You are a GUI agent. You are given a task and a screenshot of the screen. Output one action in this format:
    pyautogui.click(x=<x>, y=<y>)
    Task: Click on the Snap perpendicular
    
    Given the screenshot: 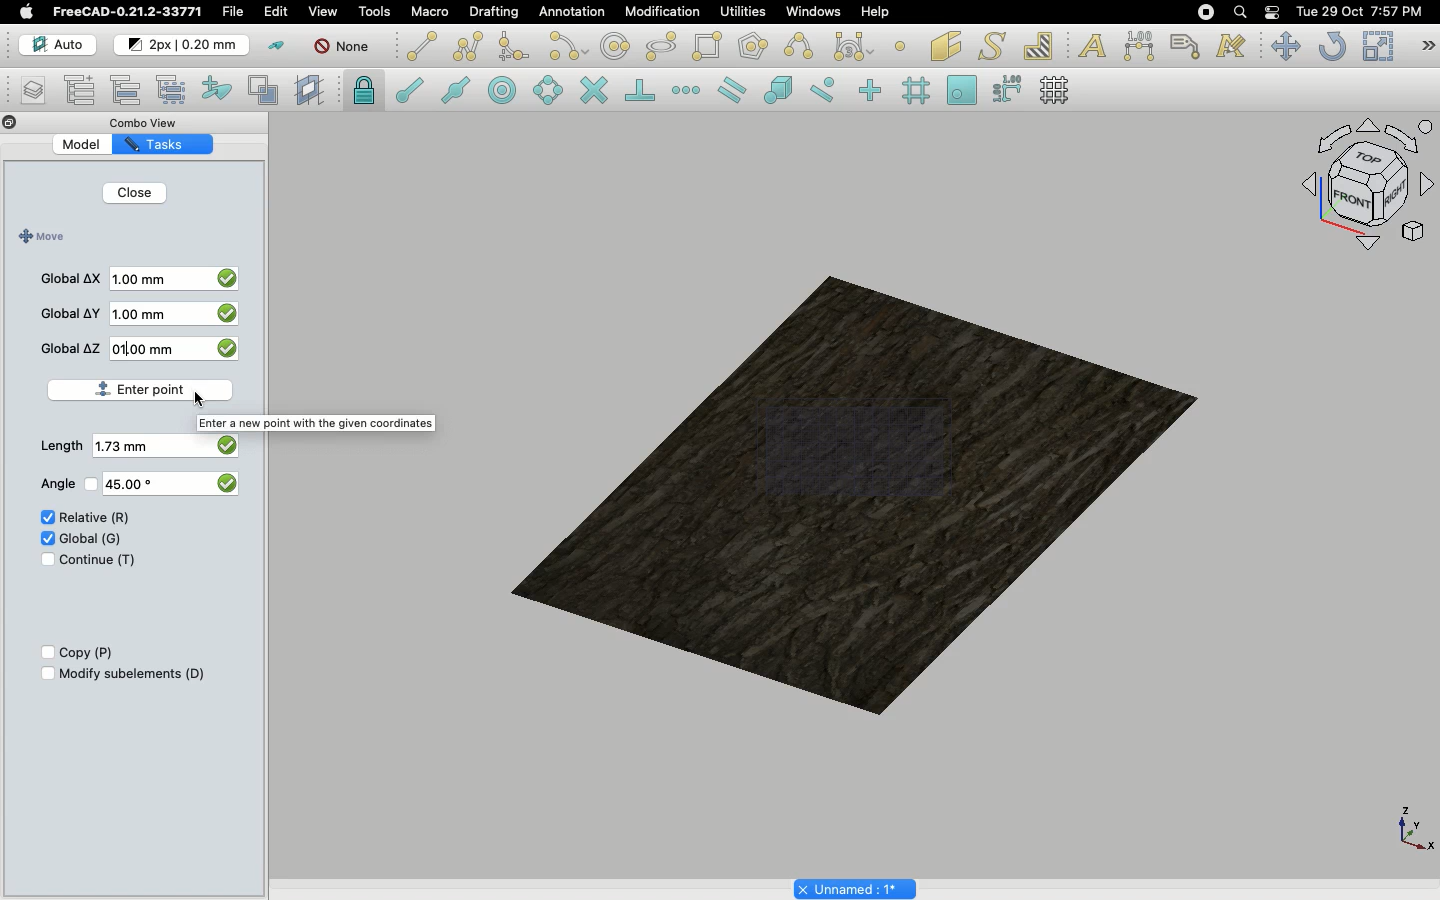 What is the action you would take?
    pyautogui.click(x=643, y=92)
    